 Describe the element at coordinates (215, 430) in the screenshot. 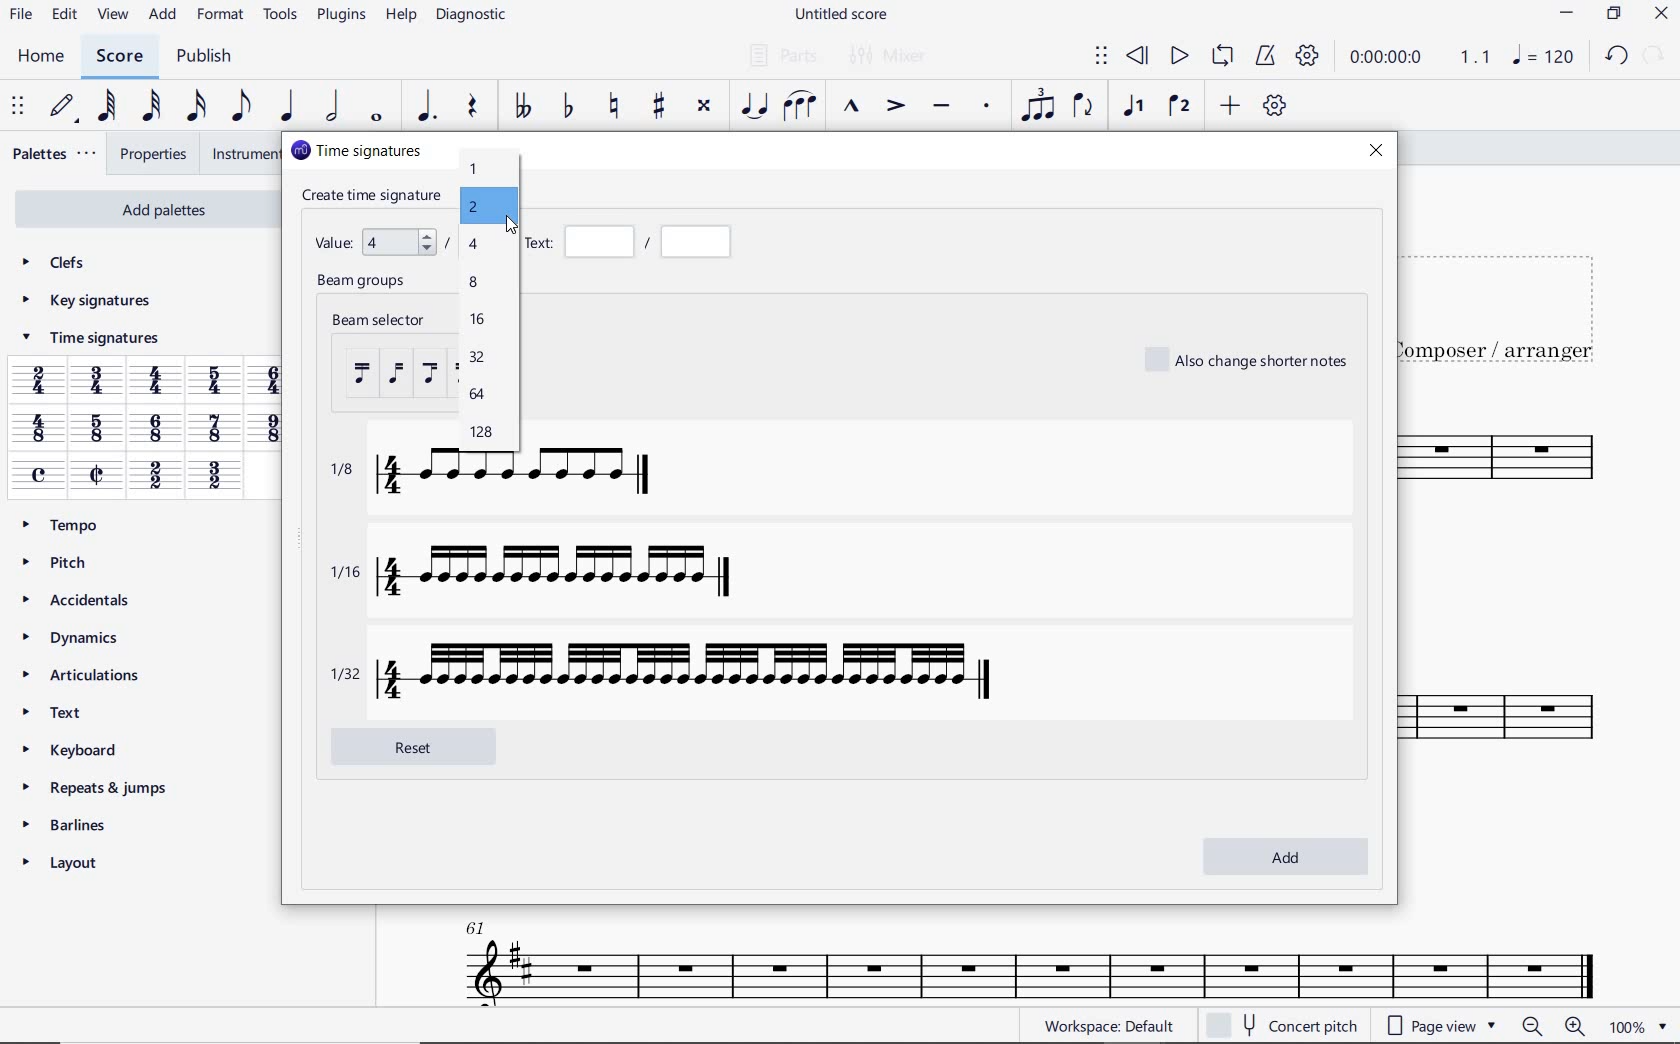

I see `7/8` at that location.